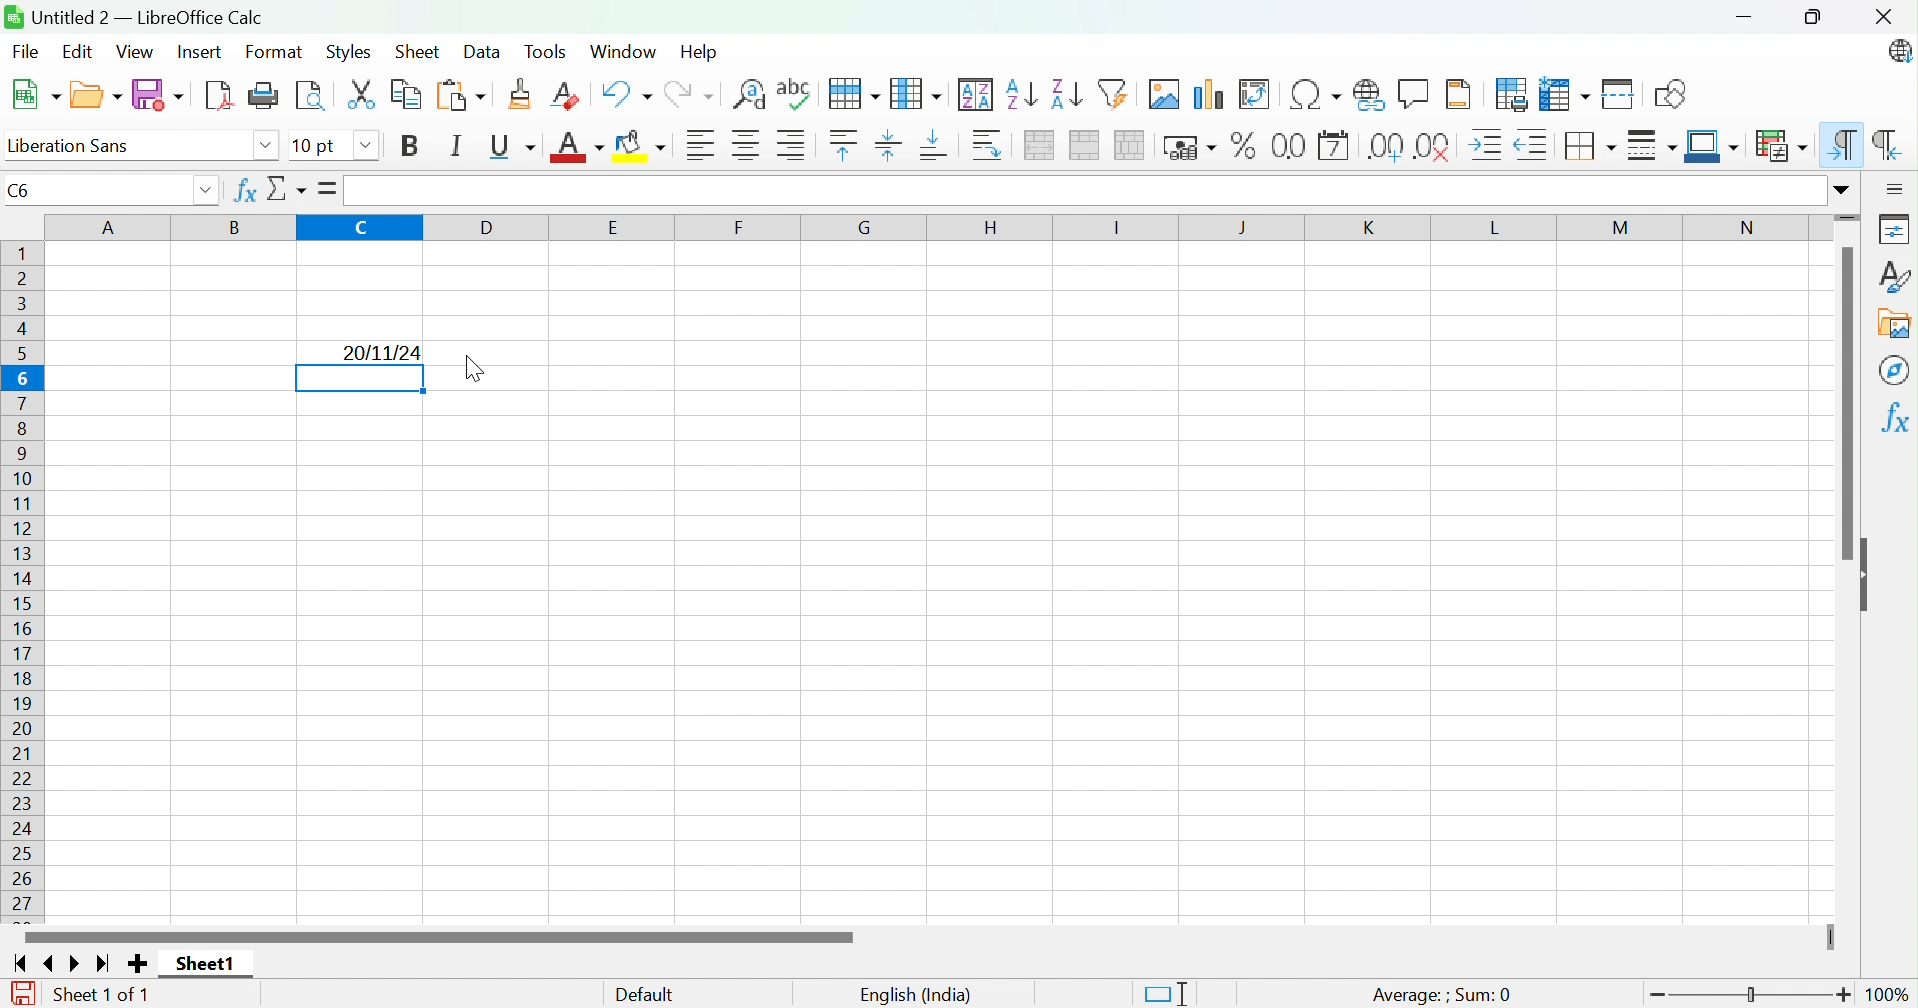 This screenshot has height=1008, width=1918. What do you see at coordinates (134, 16) in the screenshot?
I see `Untitled 2 - LibreOffice Calc` at bounding box center [134, 16].